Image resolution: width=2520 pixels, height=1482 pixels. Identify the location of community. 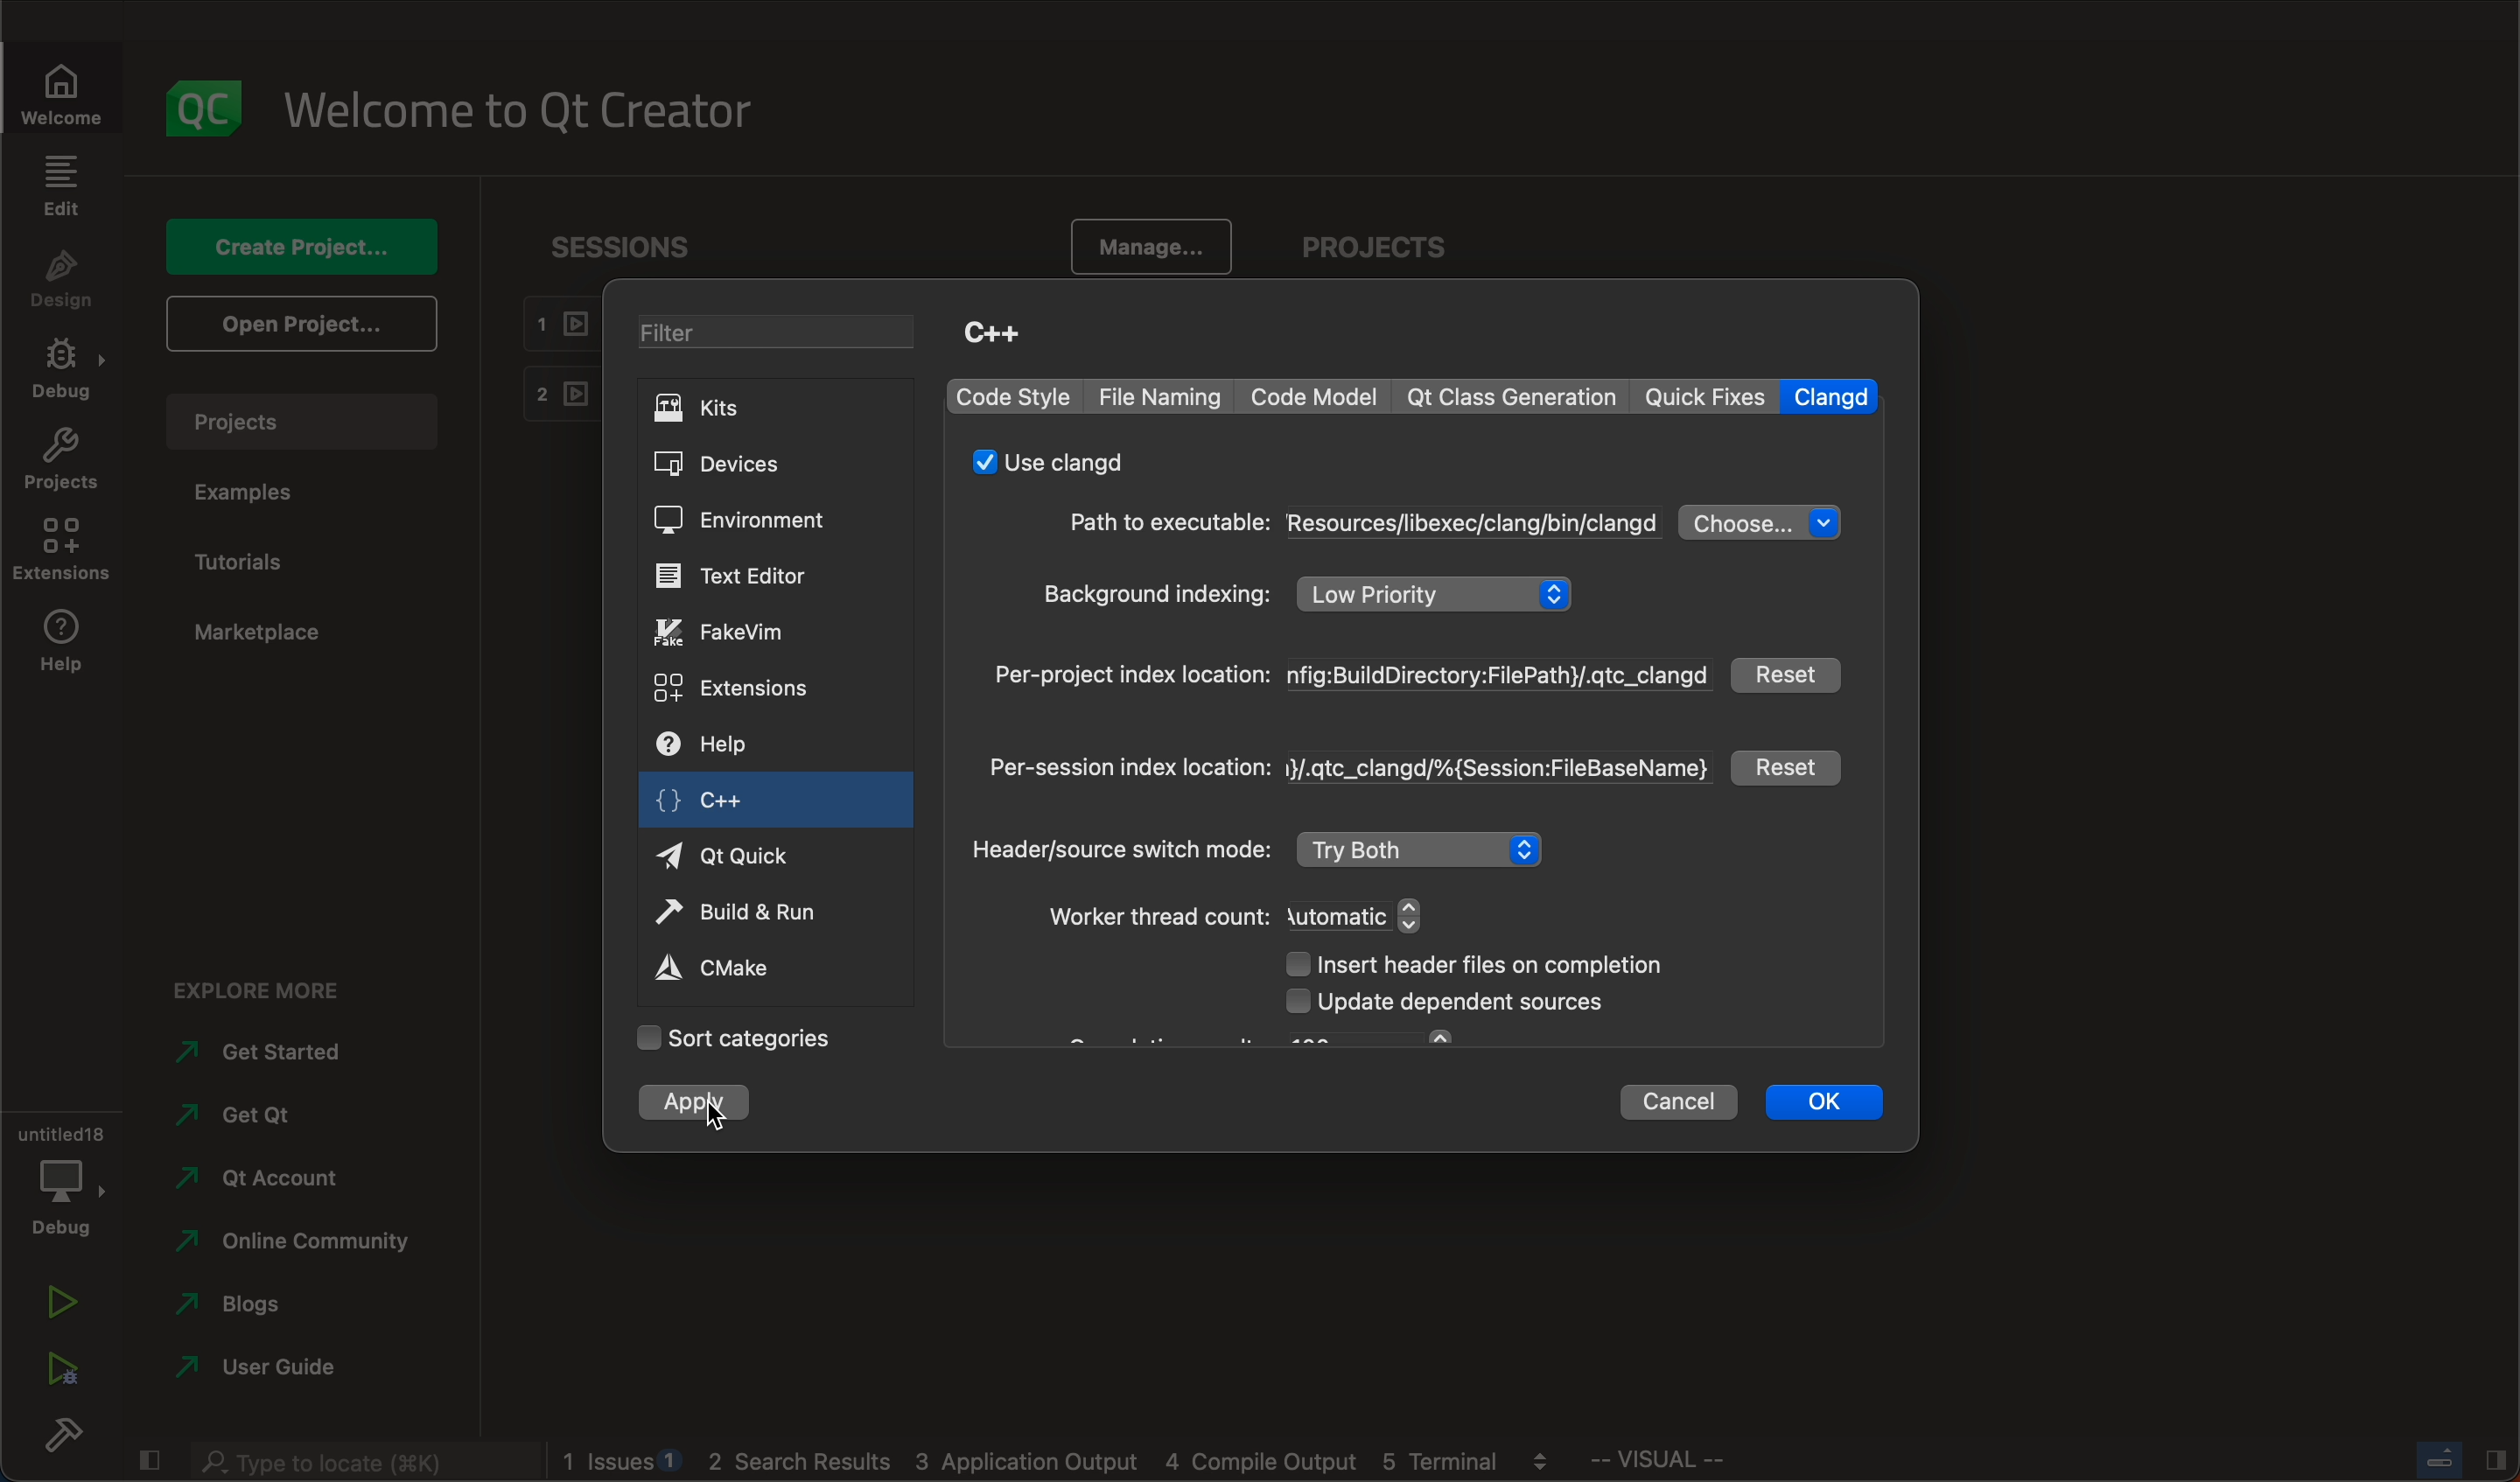
(301, 1244).